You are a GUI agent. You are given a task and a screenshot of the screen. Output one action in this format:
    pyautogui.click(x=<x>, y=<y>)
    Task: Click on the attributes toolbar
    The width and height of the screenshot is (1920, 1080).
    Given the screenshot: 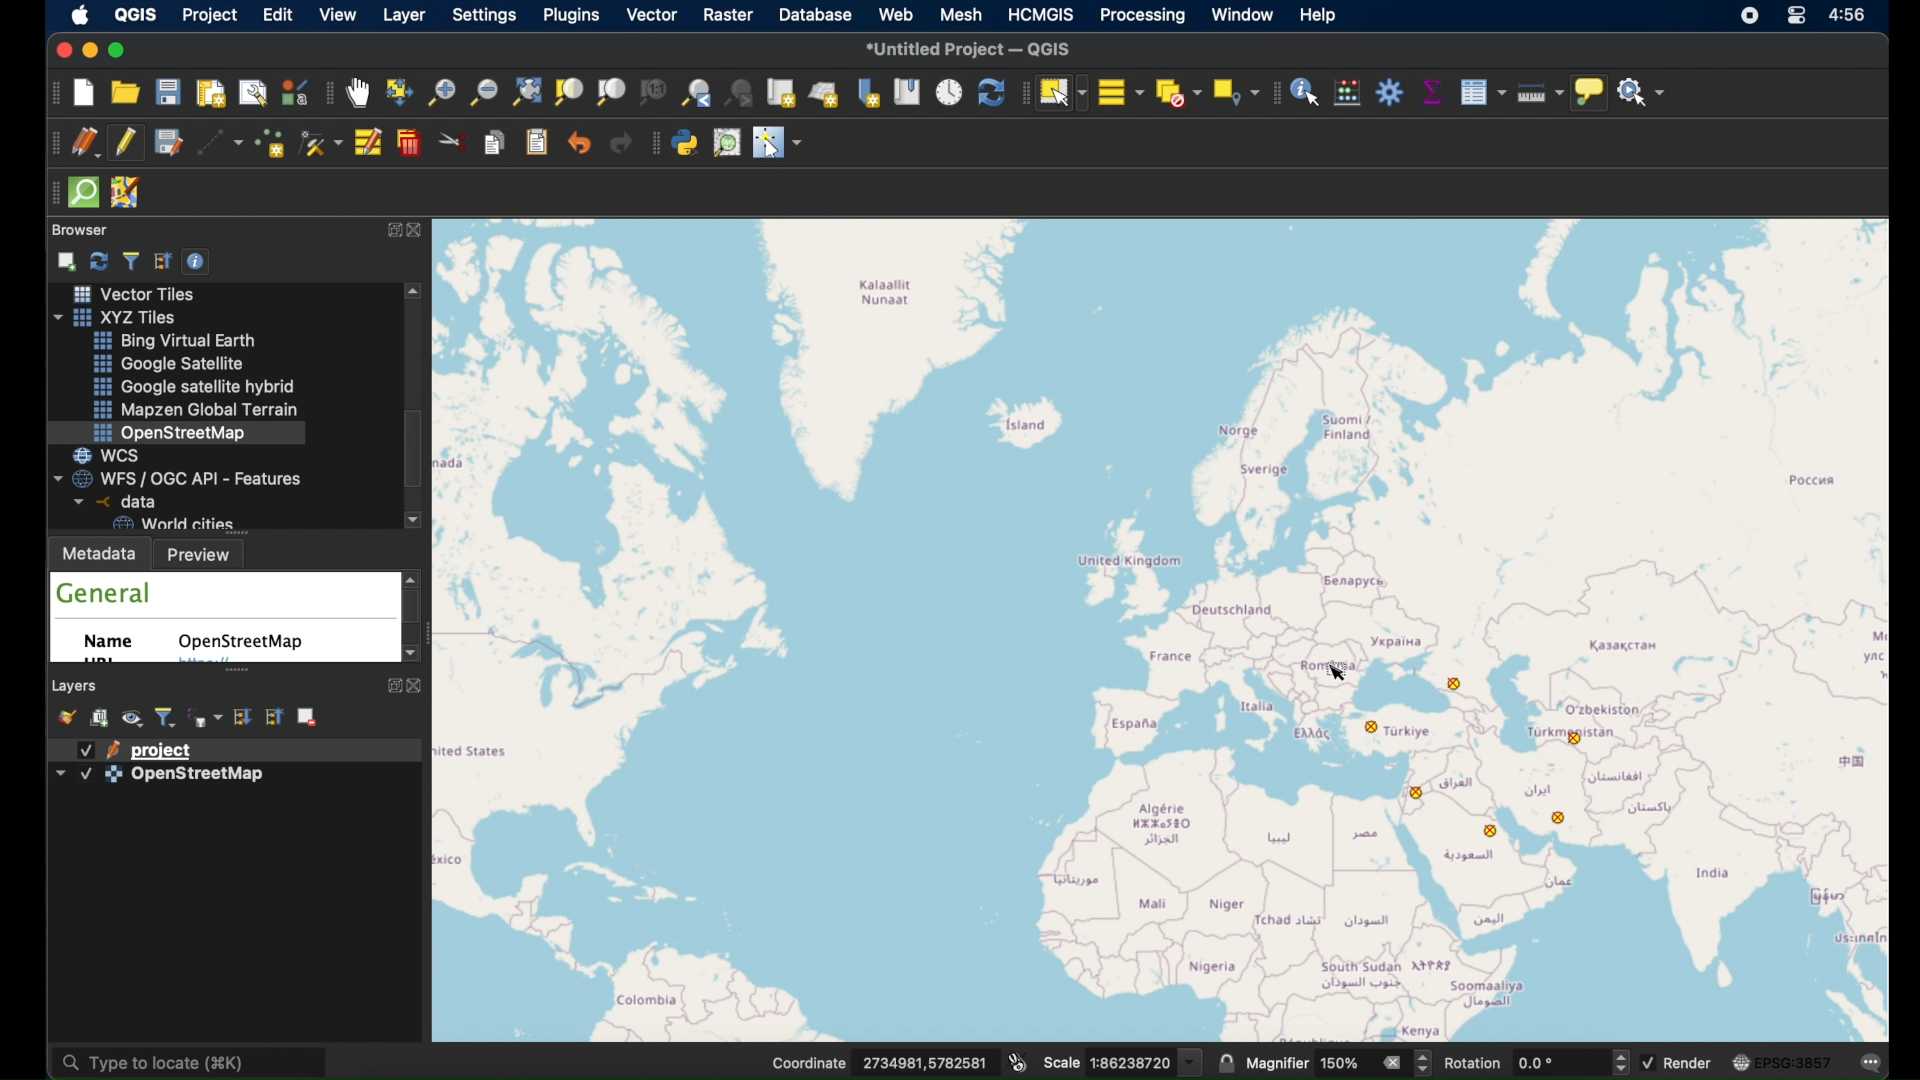 What is the action you would take?
    pyautogui.click(x=1274, y=93)
    